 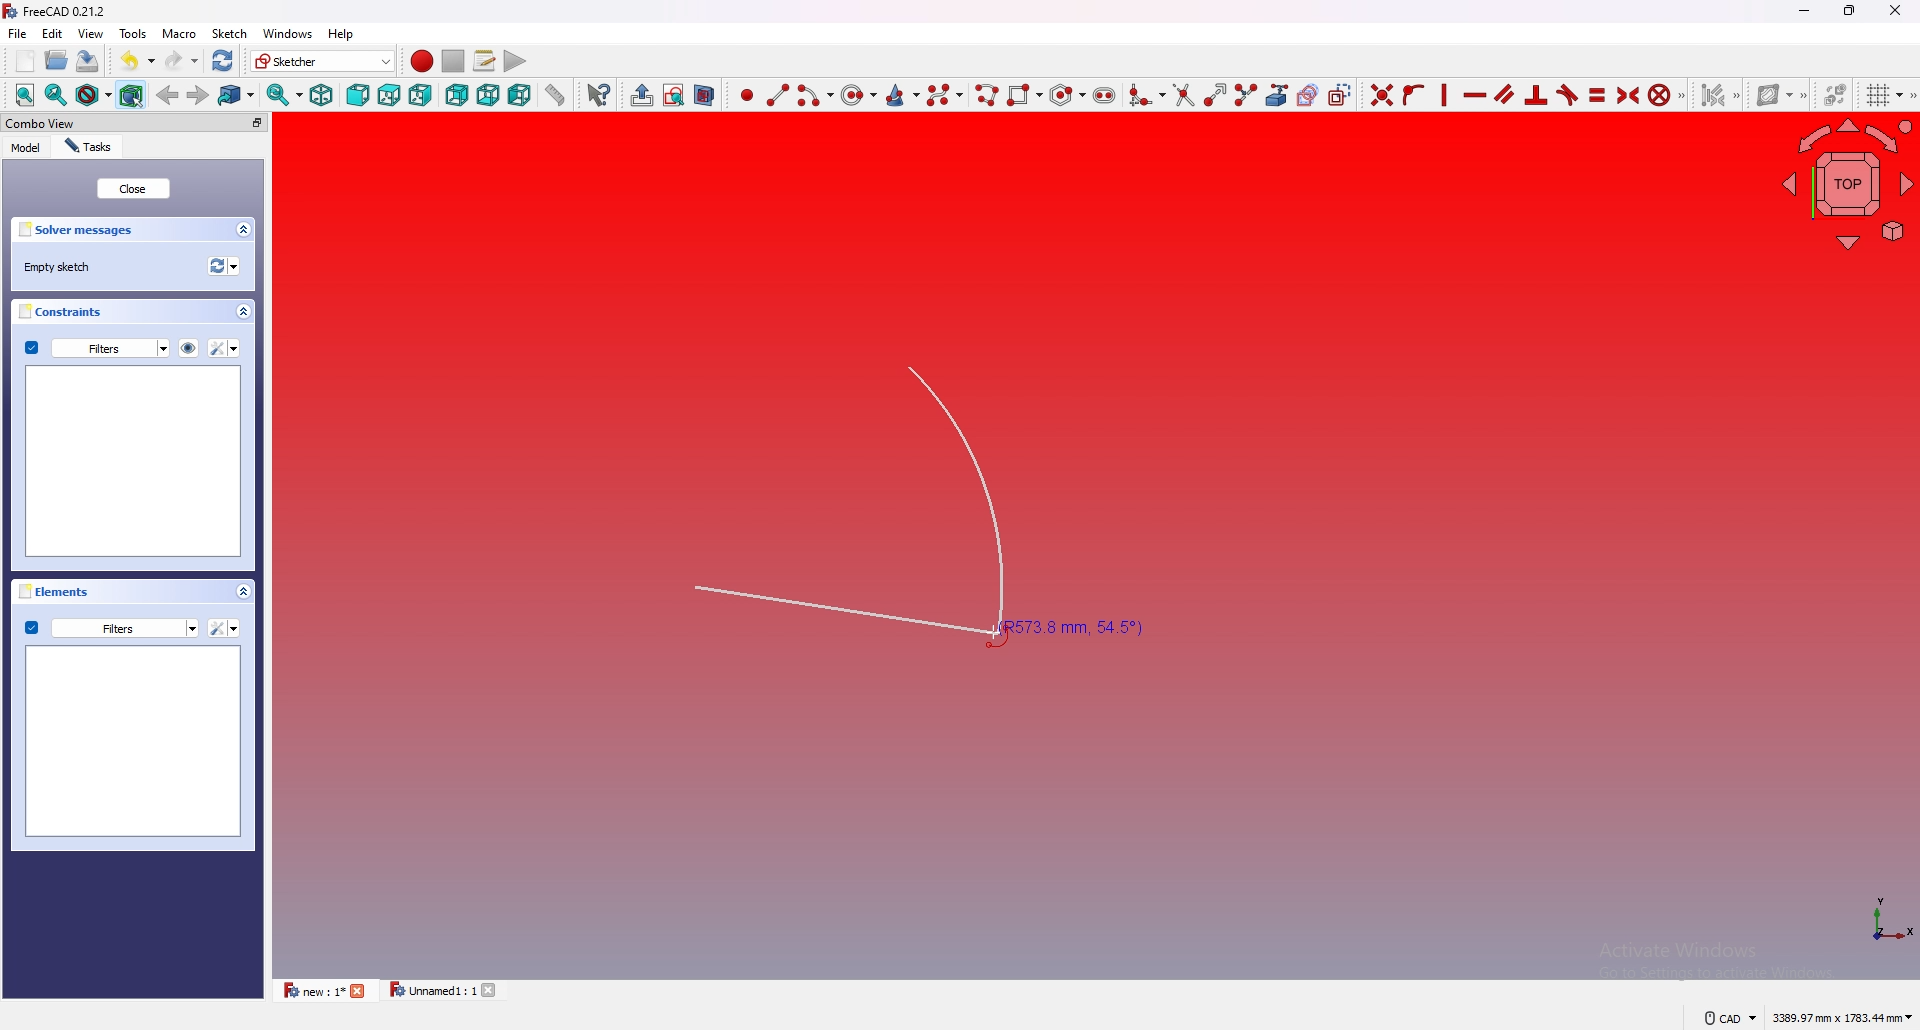 I want to click on cursor, so click(x=992, y=635).